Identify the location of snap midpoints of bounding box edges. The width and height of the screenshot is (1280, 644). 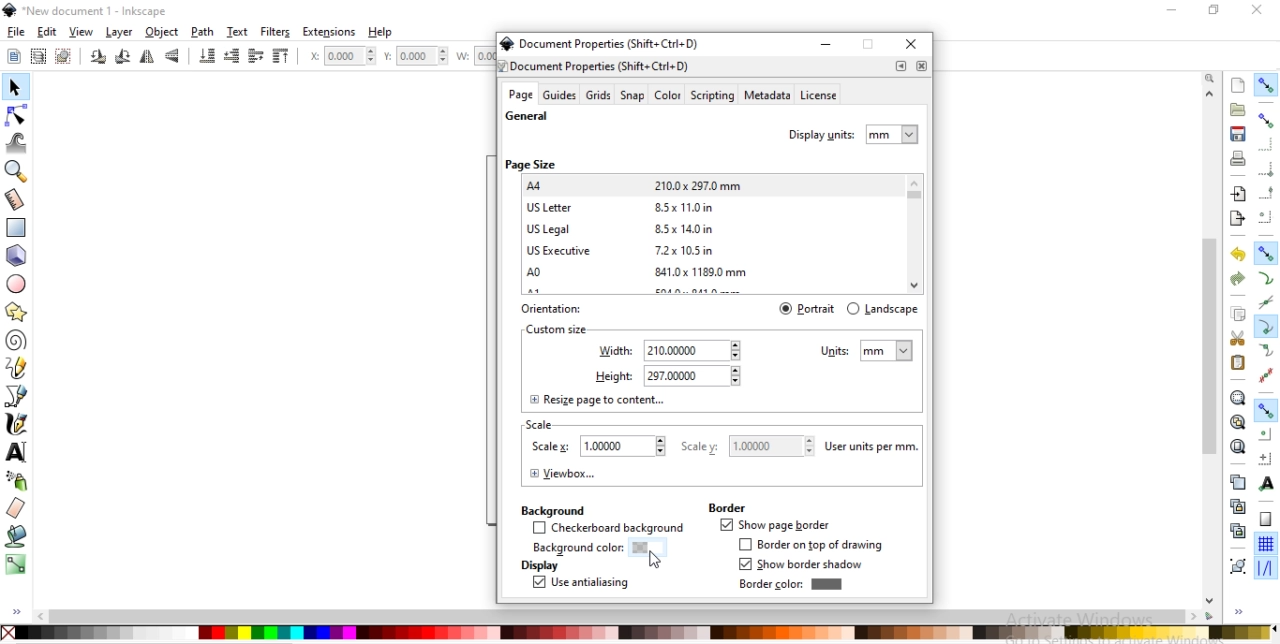
(1267, 193).